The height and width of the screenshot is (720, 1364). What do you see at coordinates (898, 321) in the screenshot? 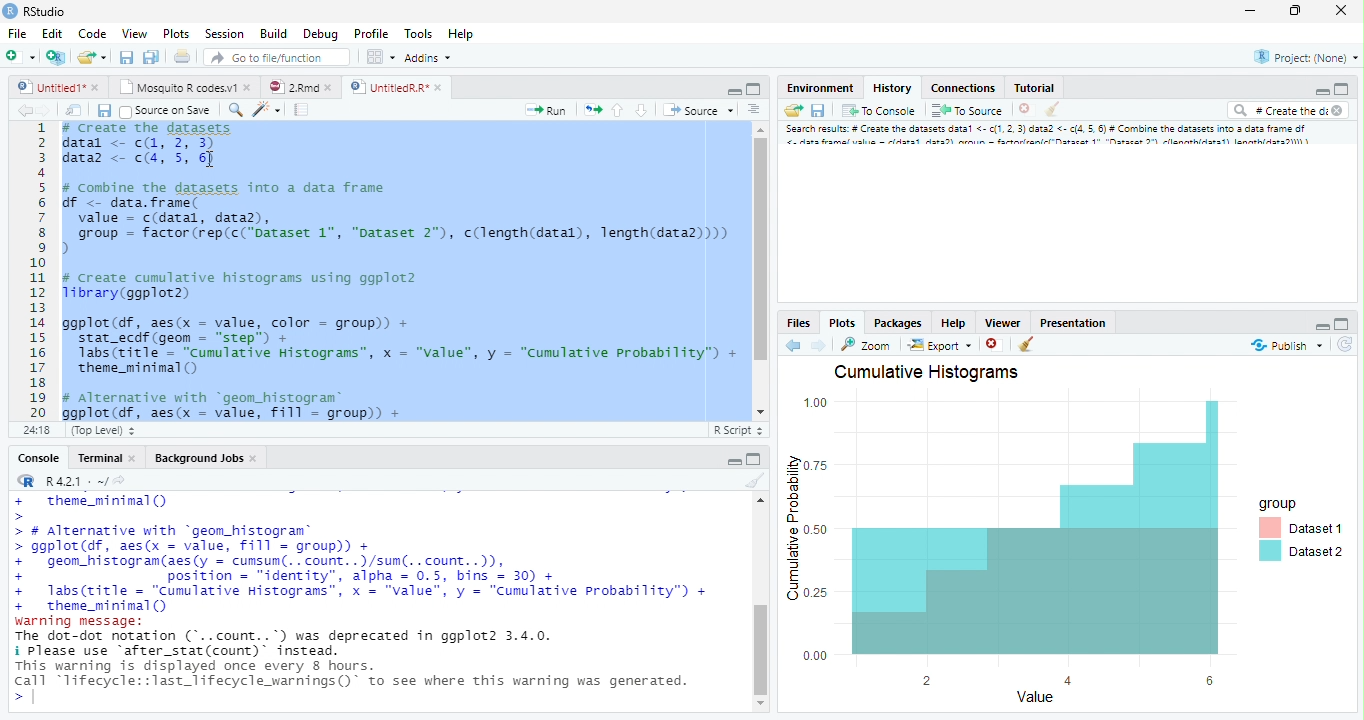
I see `Packages` at bounding box center [898, 321].